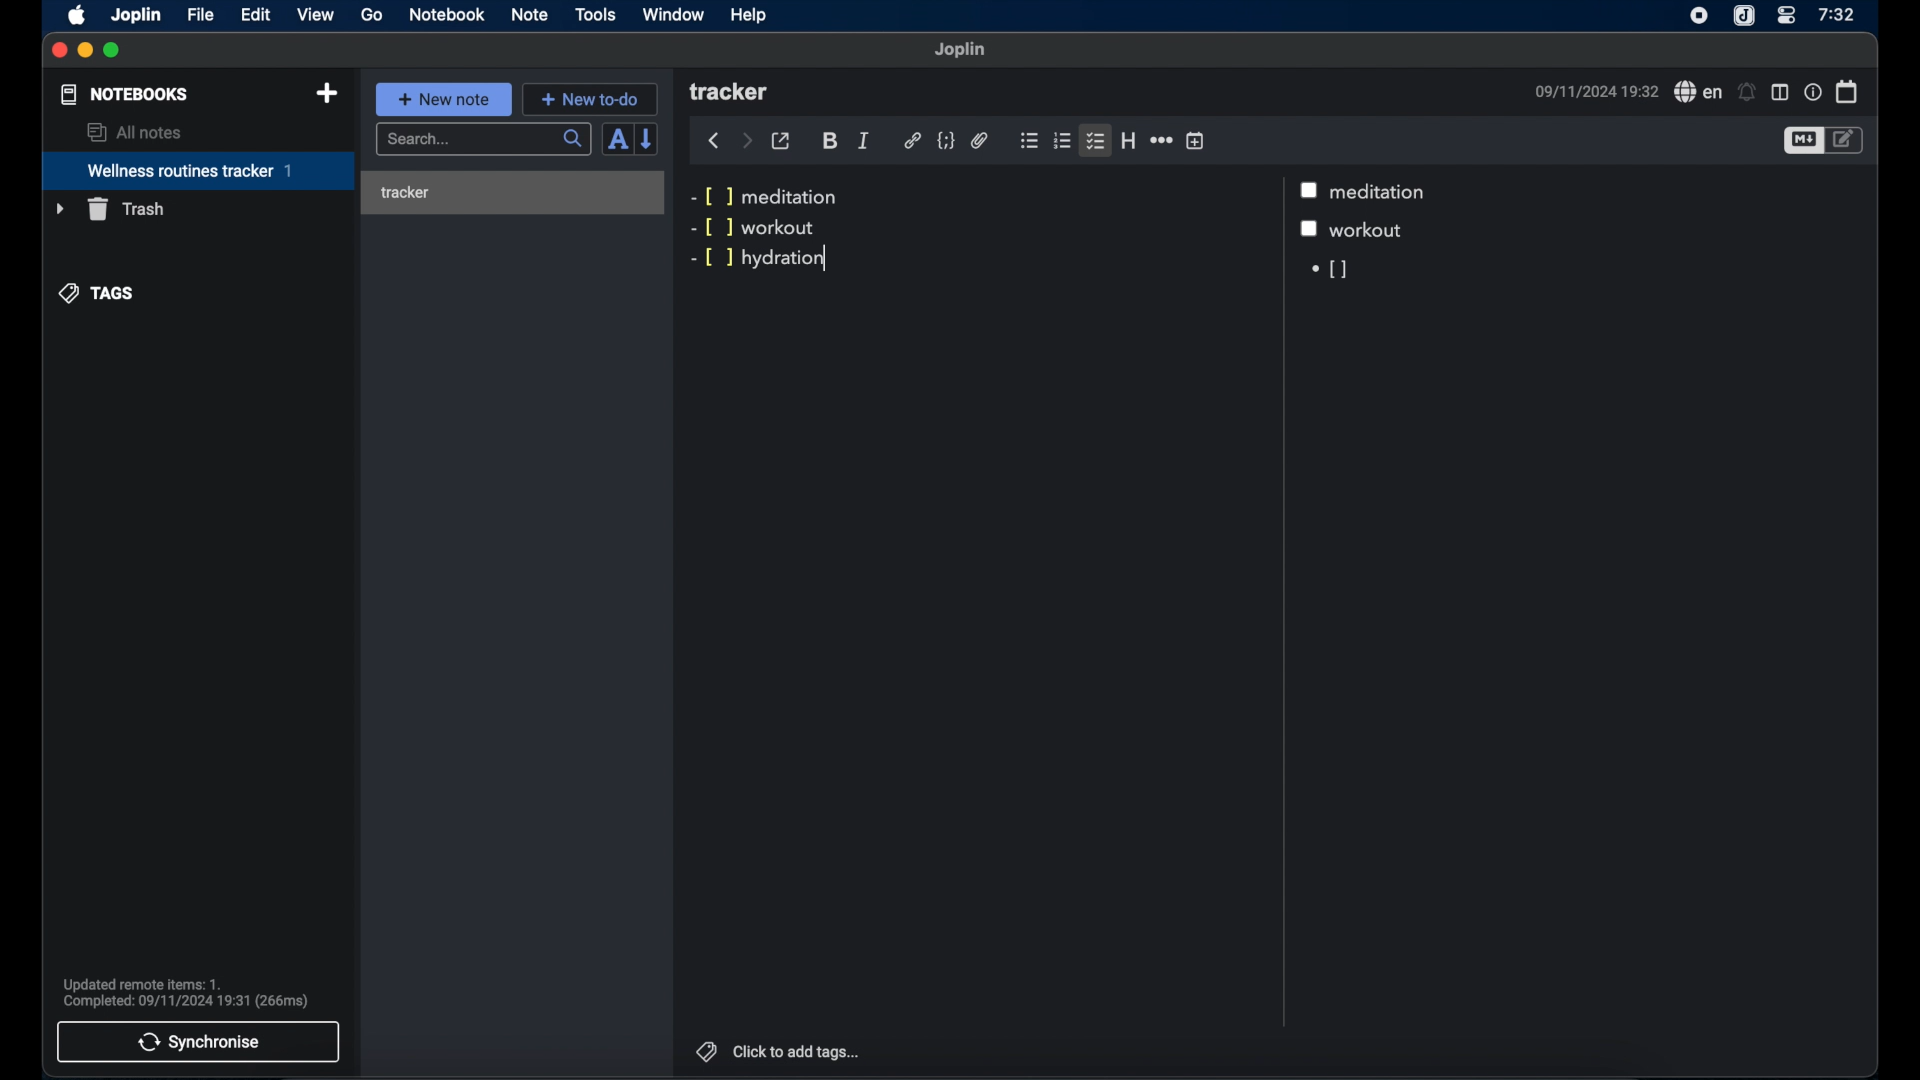 This screenshot has height=1080, width=1920. I want to click on go, so click(372, 14).